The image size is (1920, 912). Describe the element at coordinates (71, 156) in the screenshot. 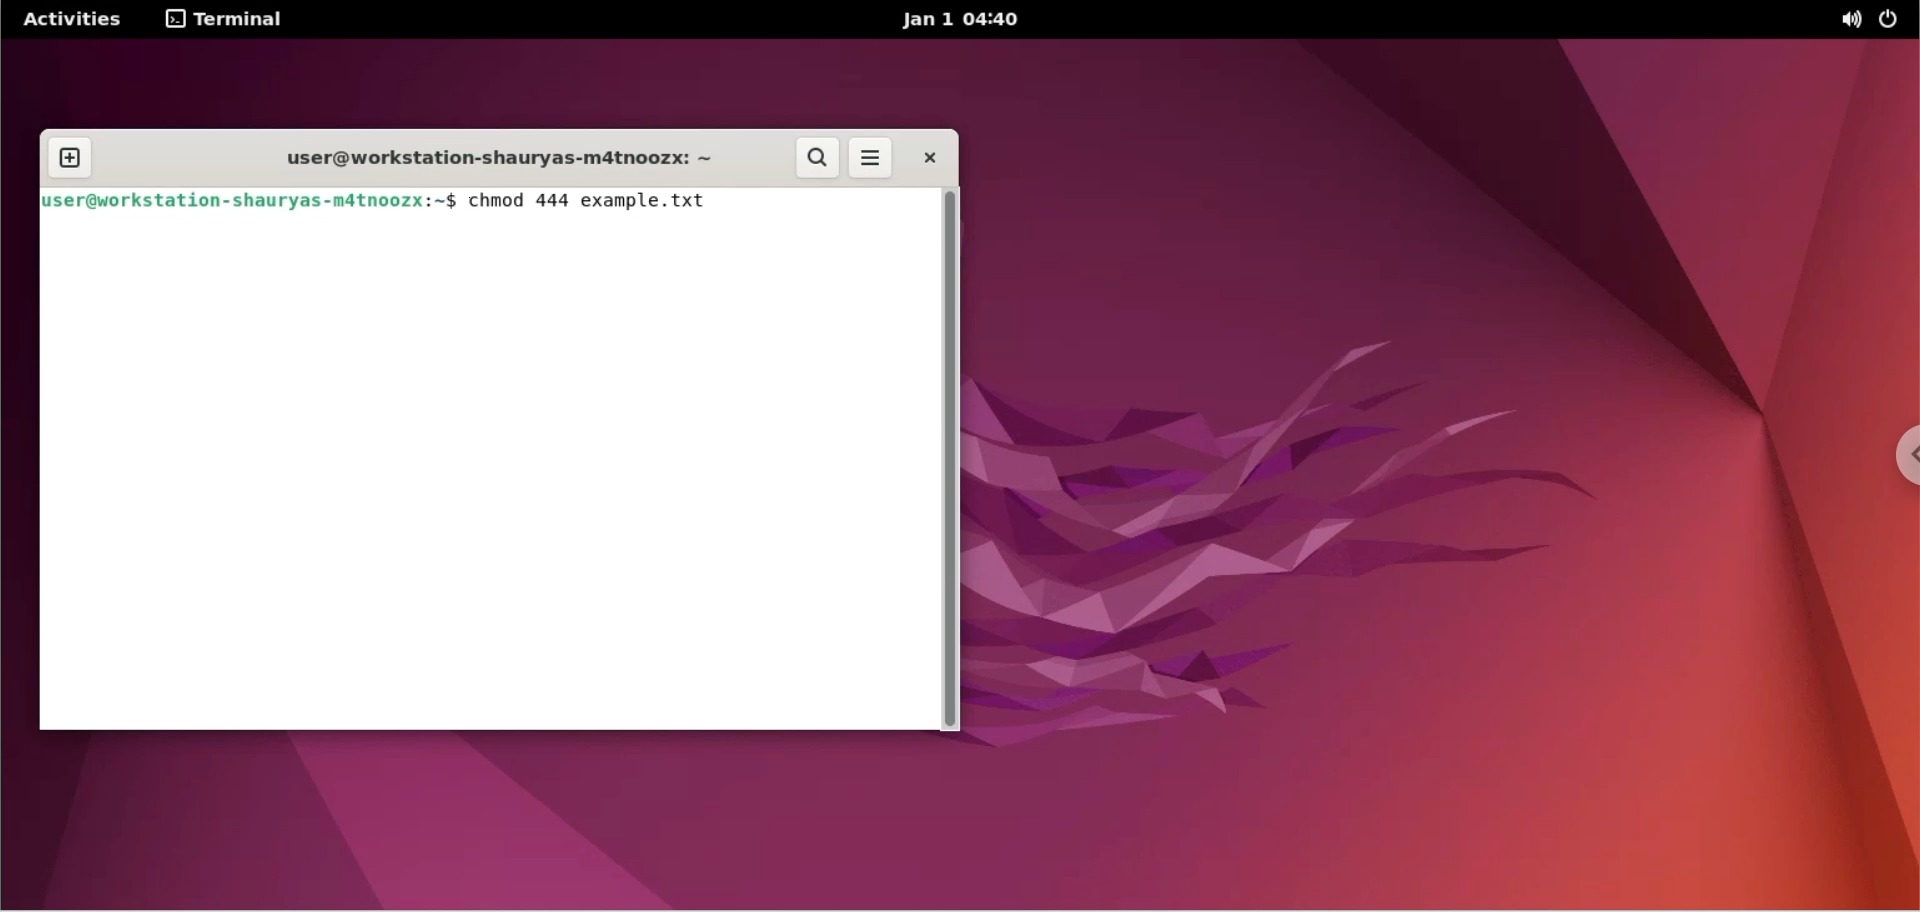

I see `new tab` at that location.